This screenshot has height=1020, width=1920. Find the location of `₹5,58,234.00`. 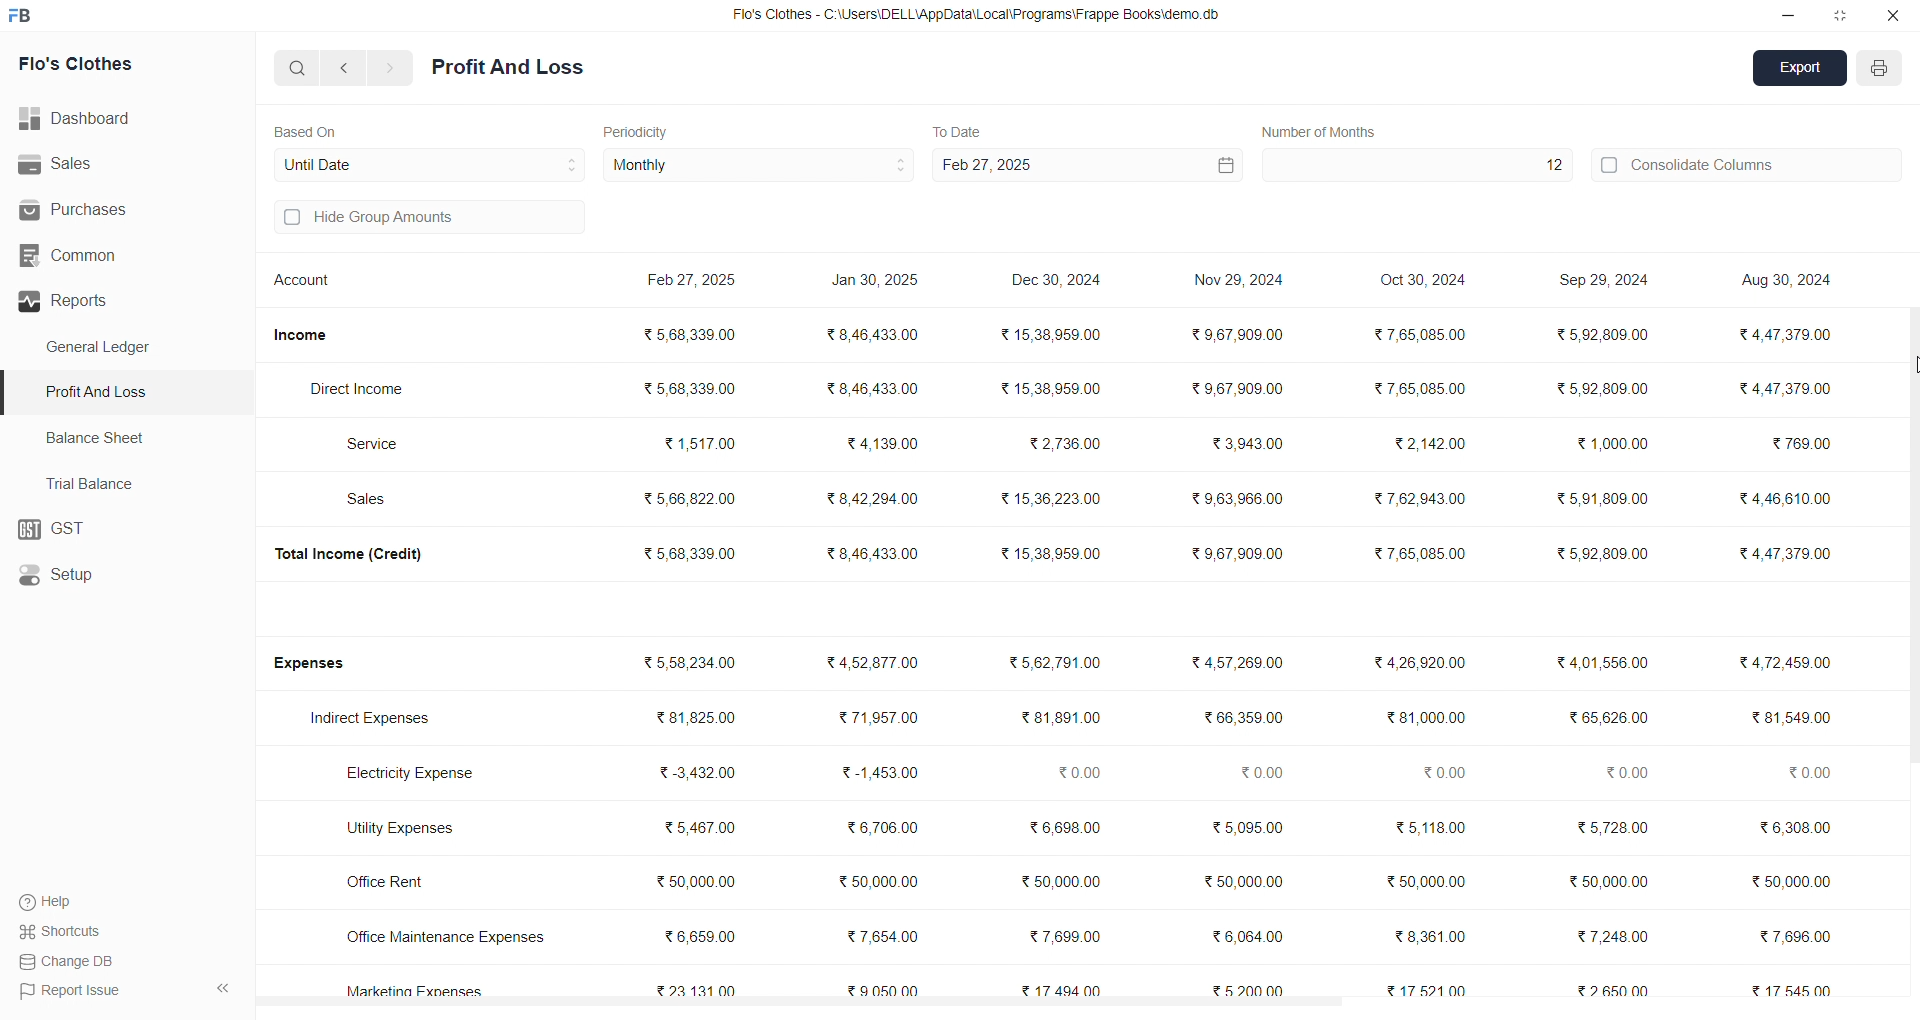

₹5,58,234.00 is located at coordinates (694, 663).